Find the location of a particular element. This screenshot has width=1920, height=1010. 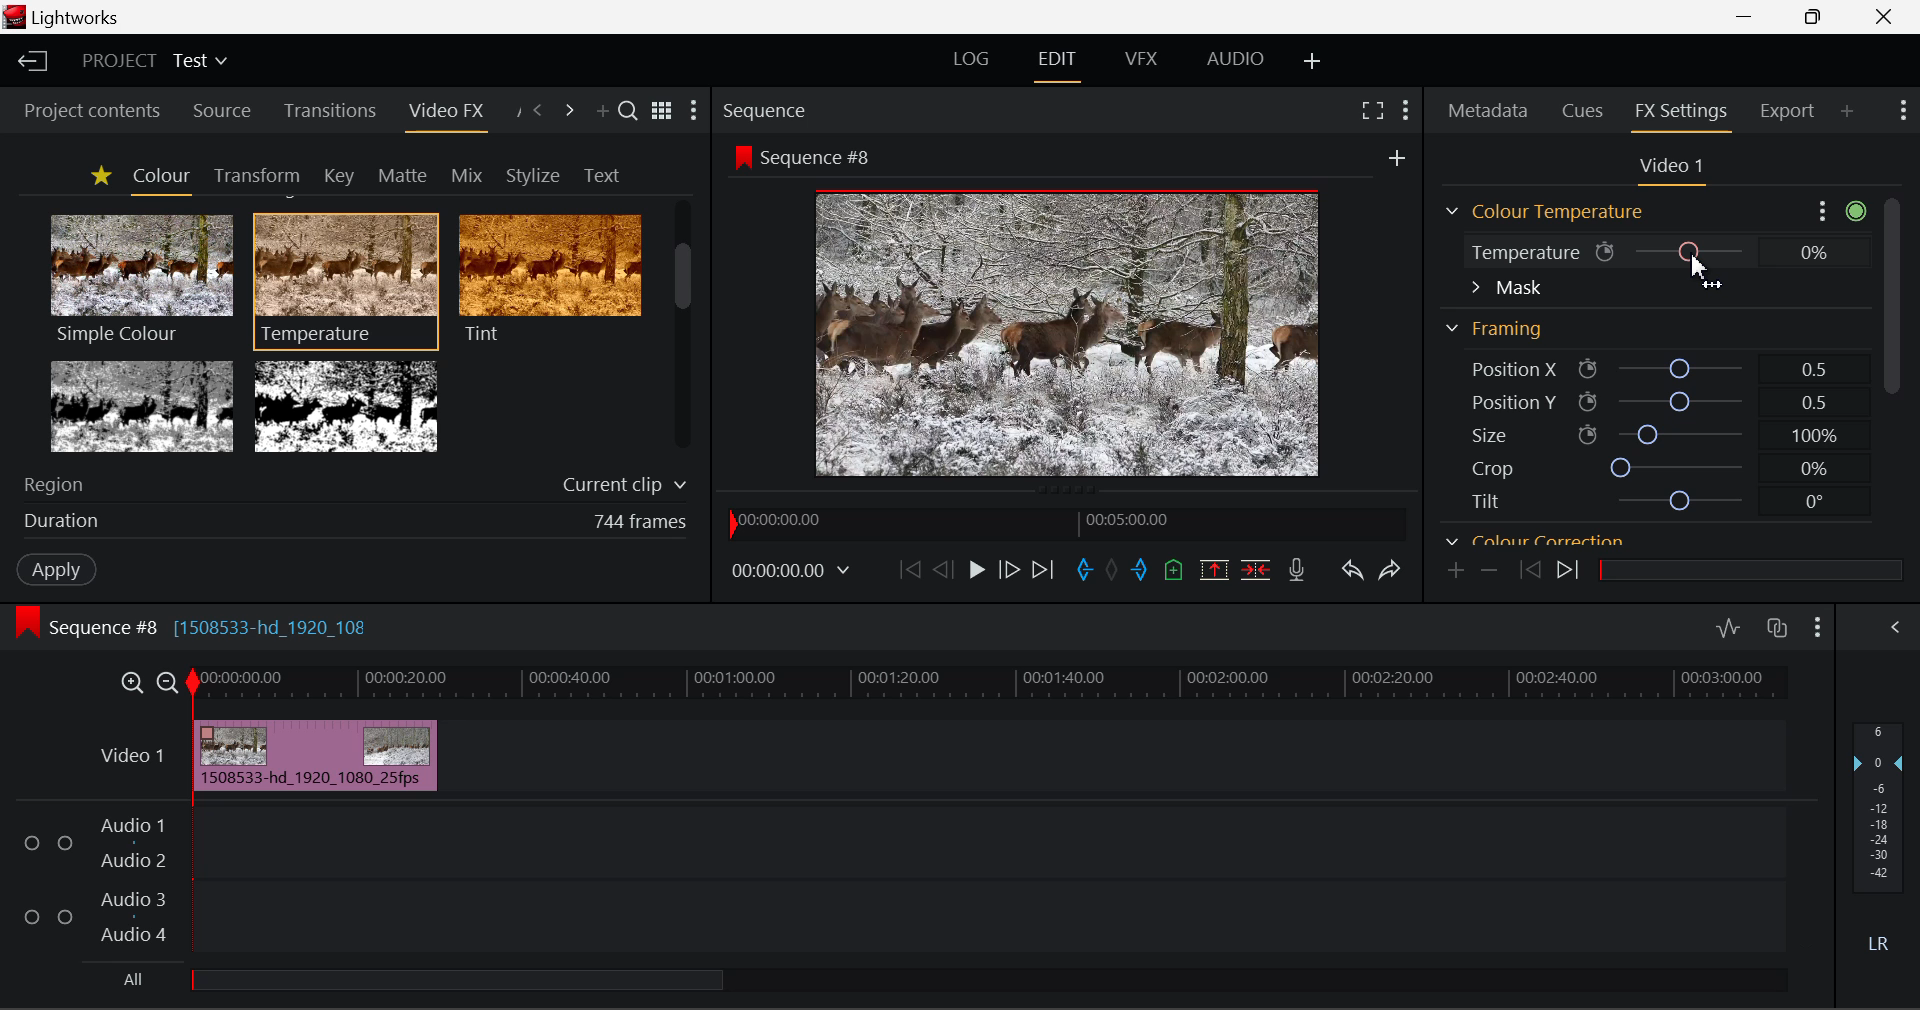

00:00:00.00 is located at coordinates (794, 571).